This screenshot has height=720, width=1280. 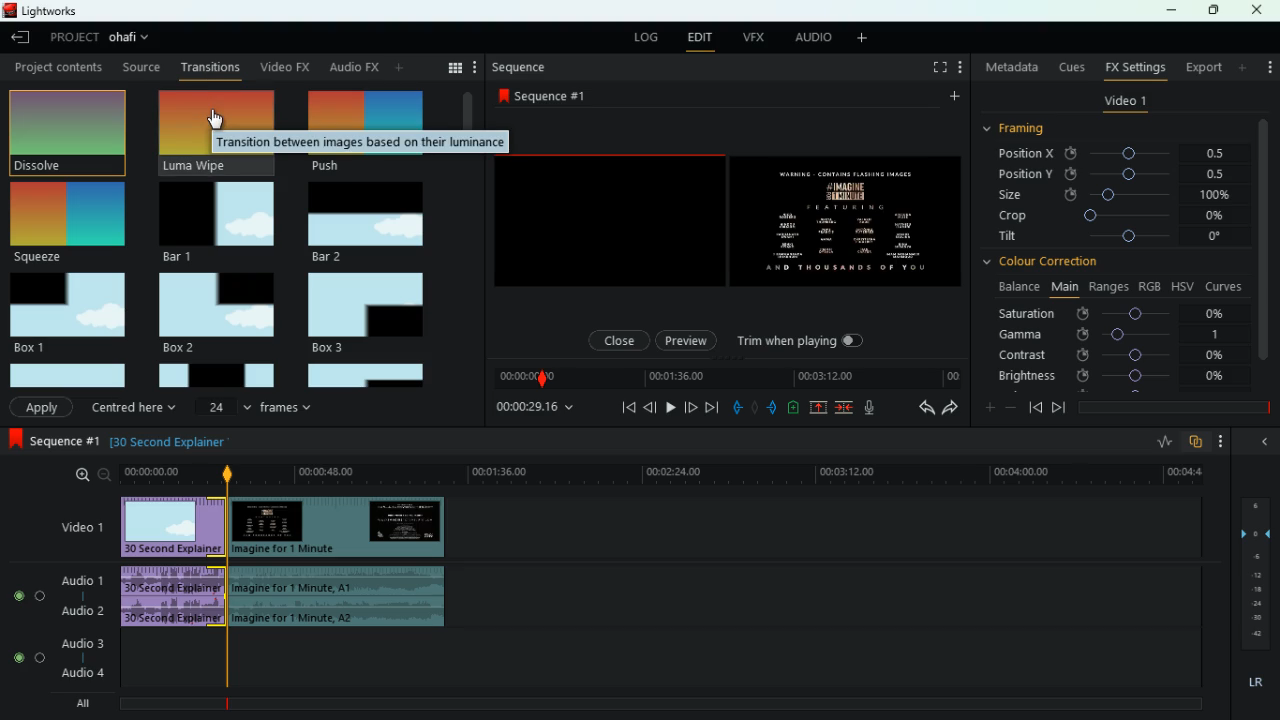 I want to click on rgb, so click(x=1150, y=285).